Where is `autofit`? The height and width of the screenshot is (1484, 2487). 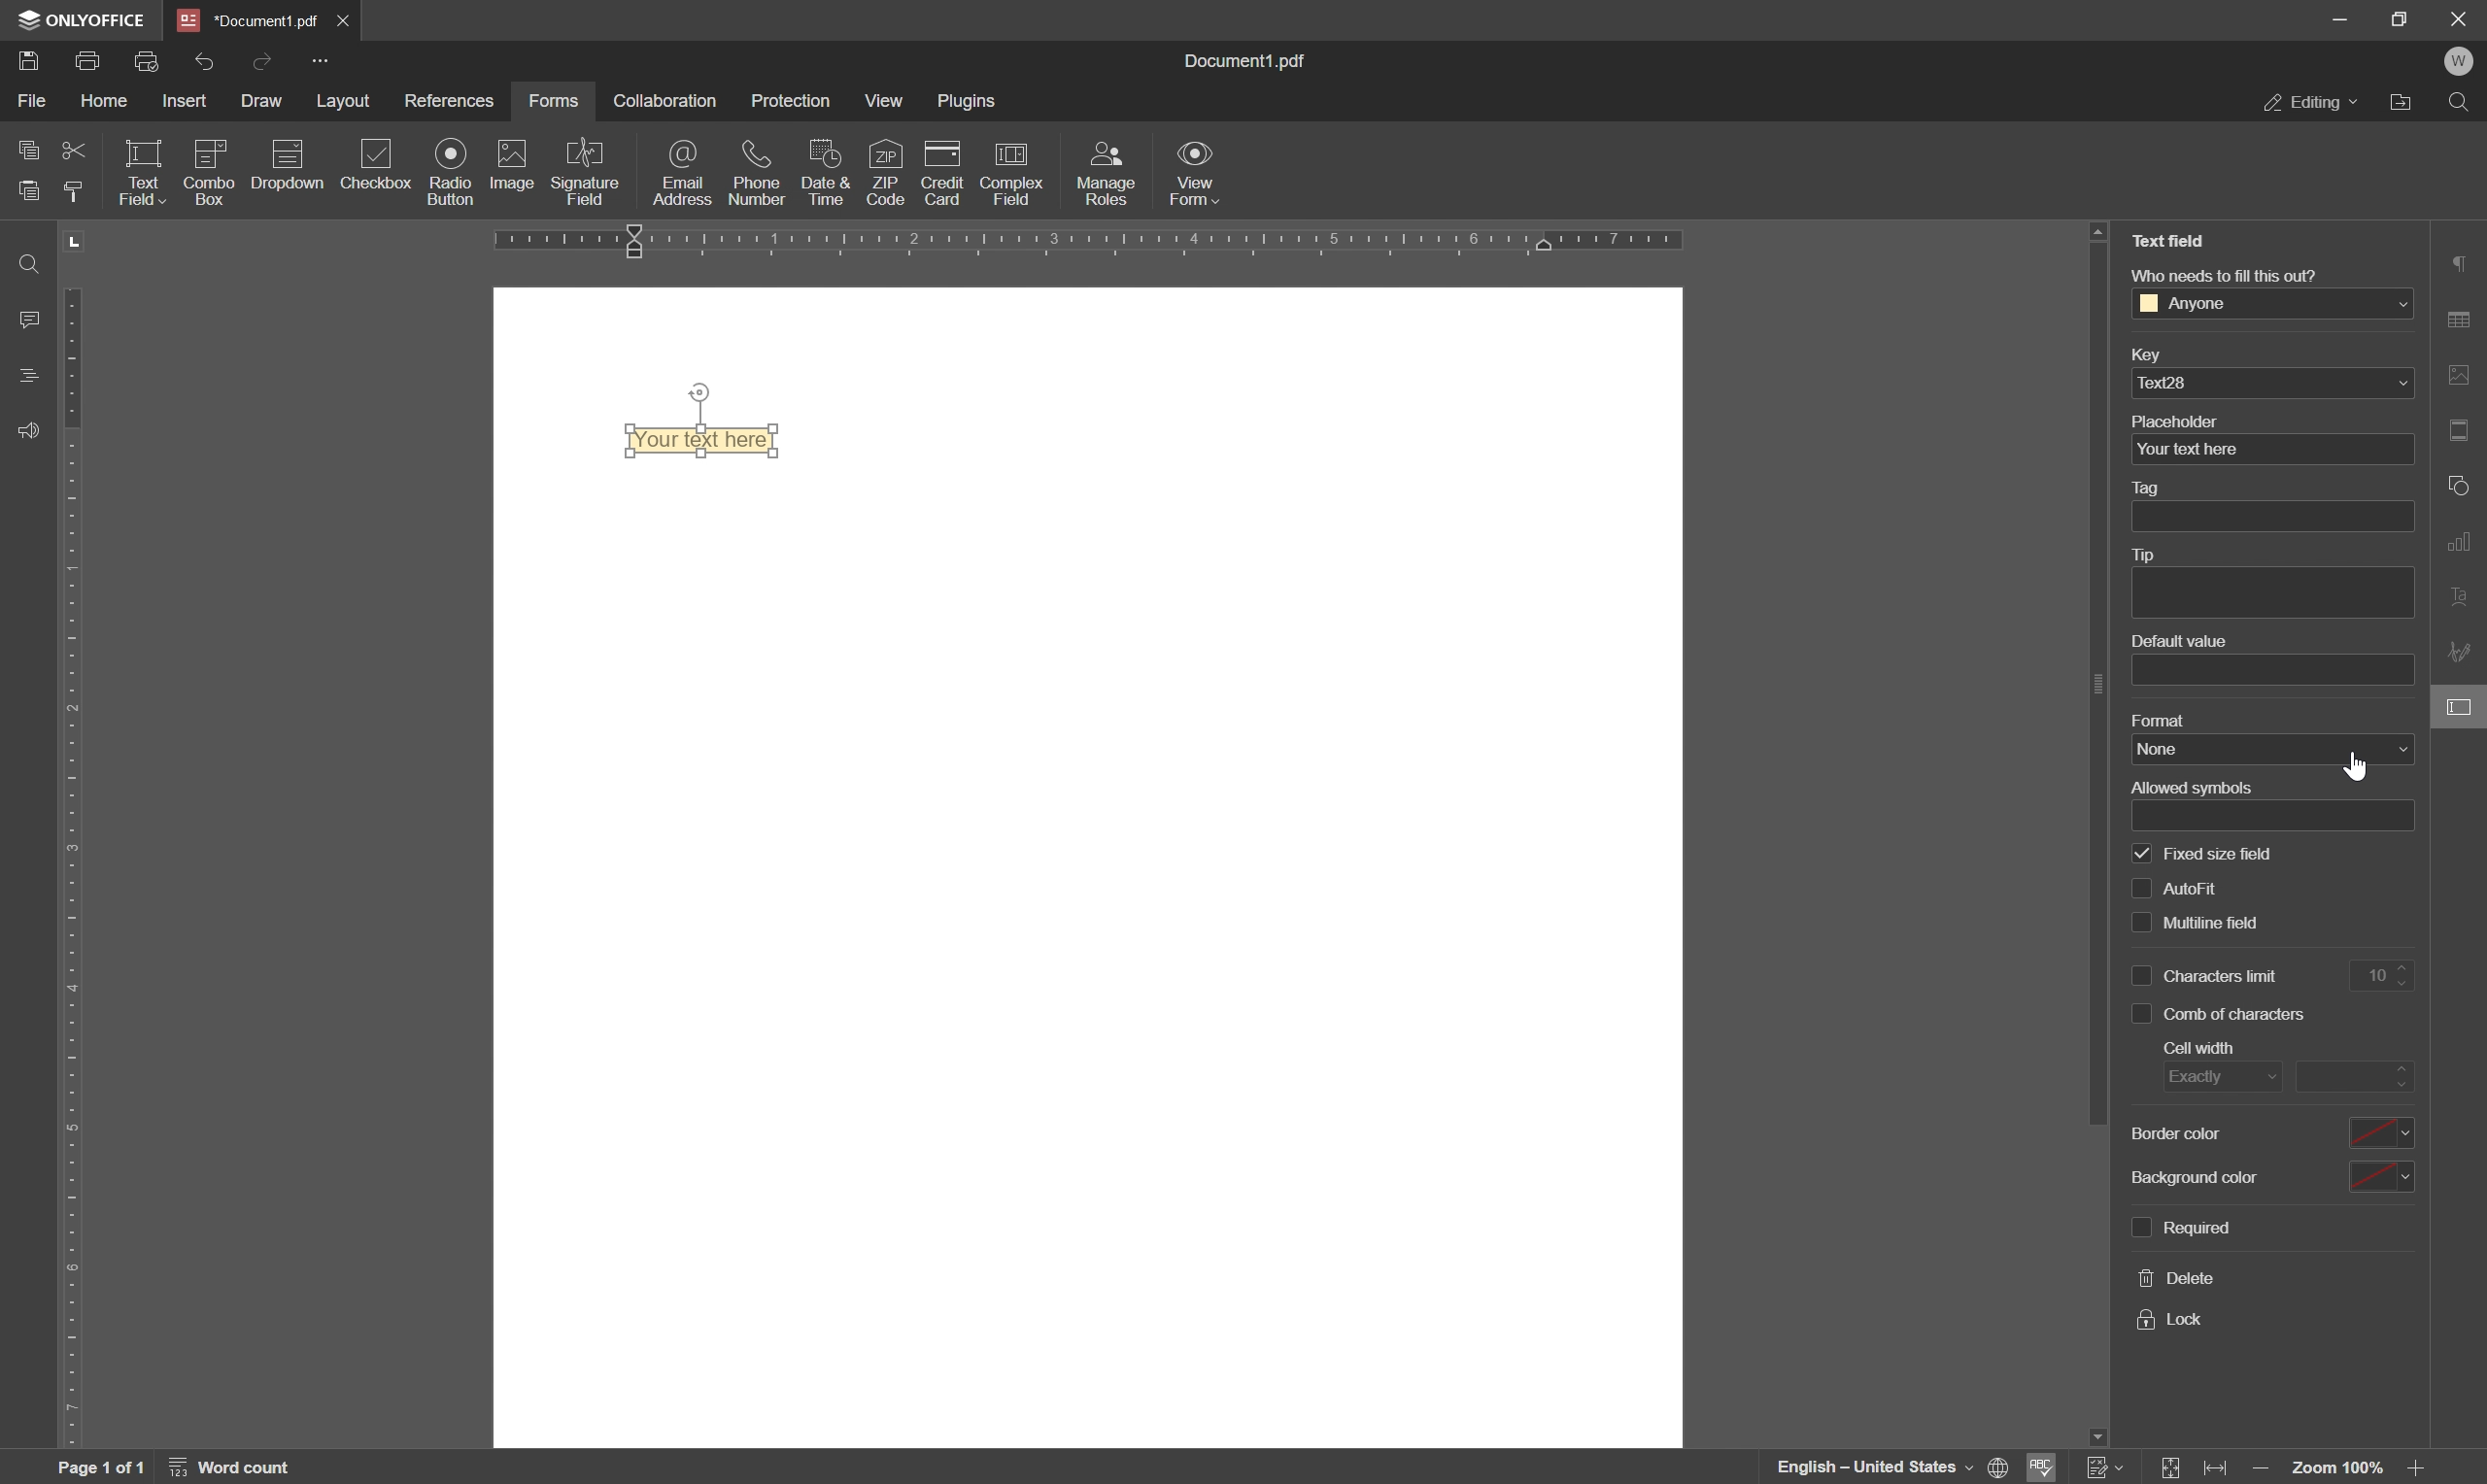 autofit is located at coordinates (2175, 890).